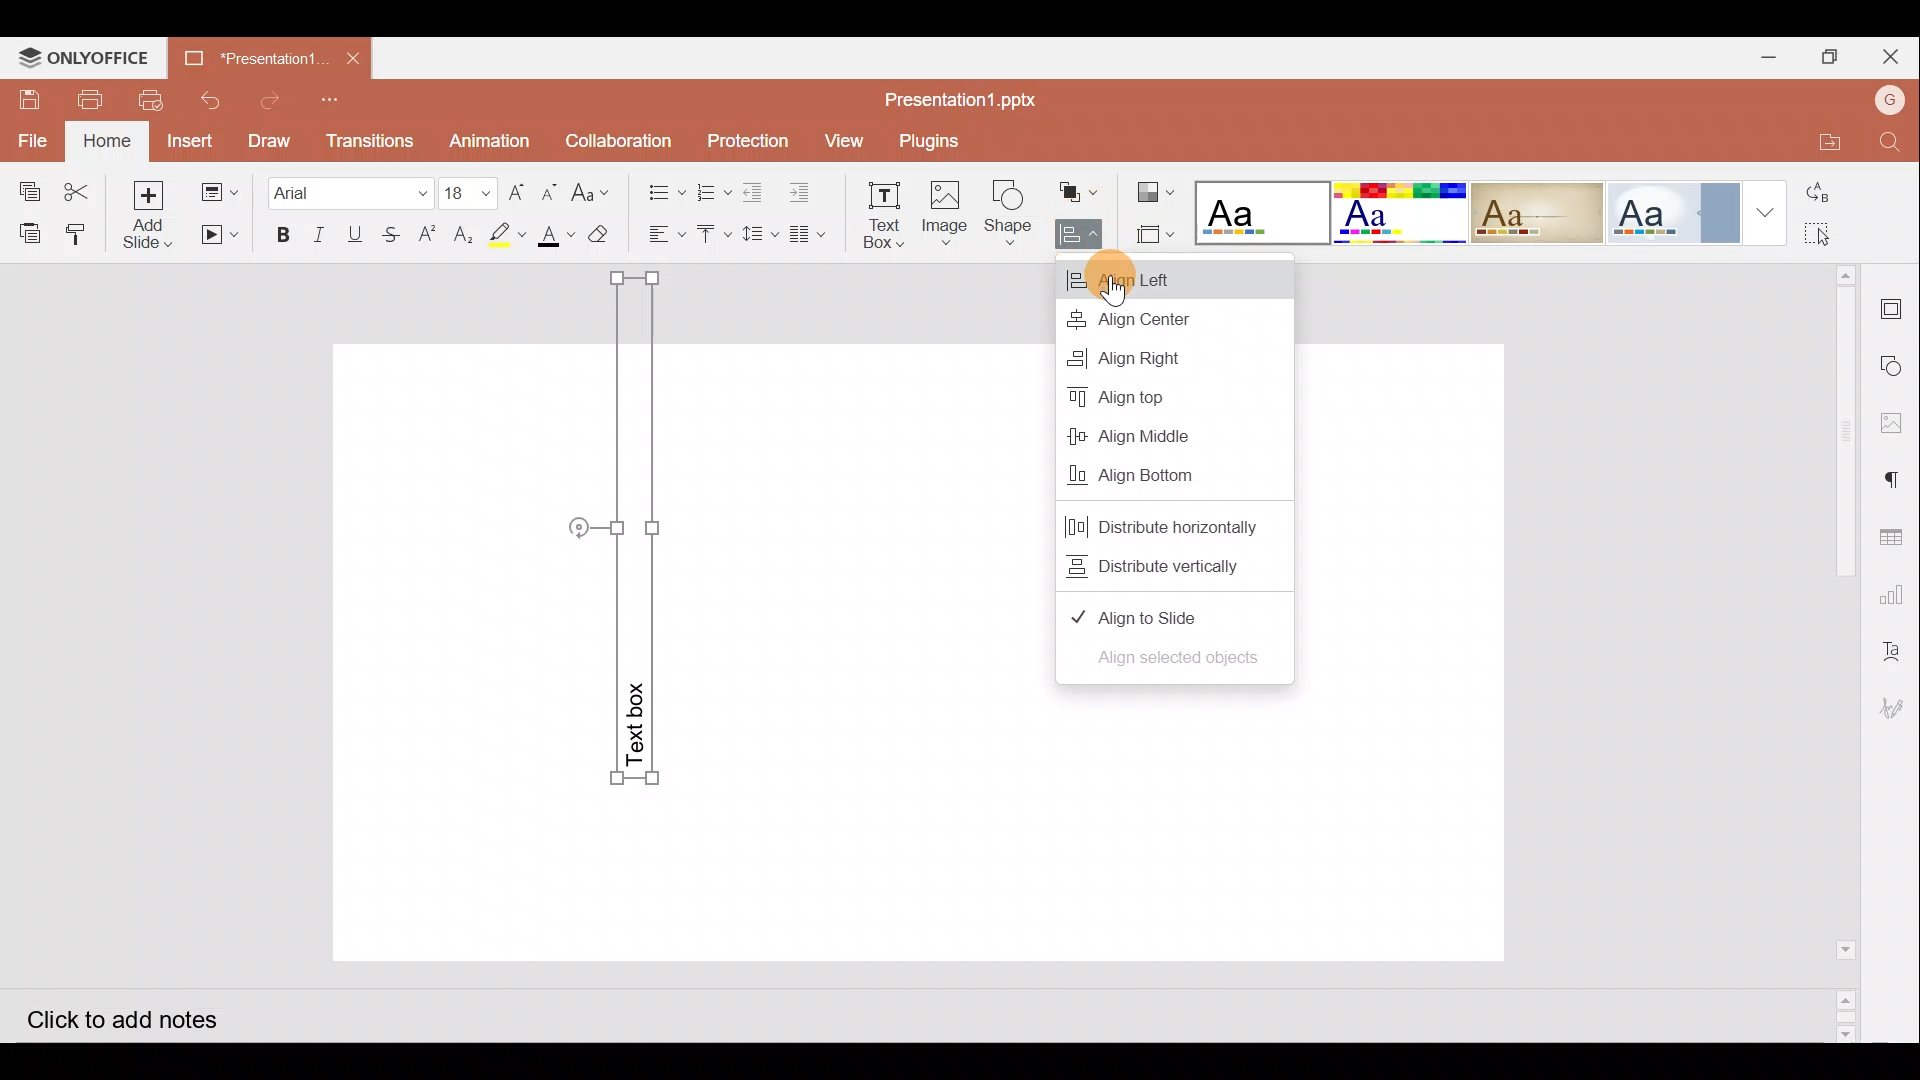 Image resolution: width=1920 pixels, height=1080 pixels. I want to click on Save, so click(25, 100).